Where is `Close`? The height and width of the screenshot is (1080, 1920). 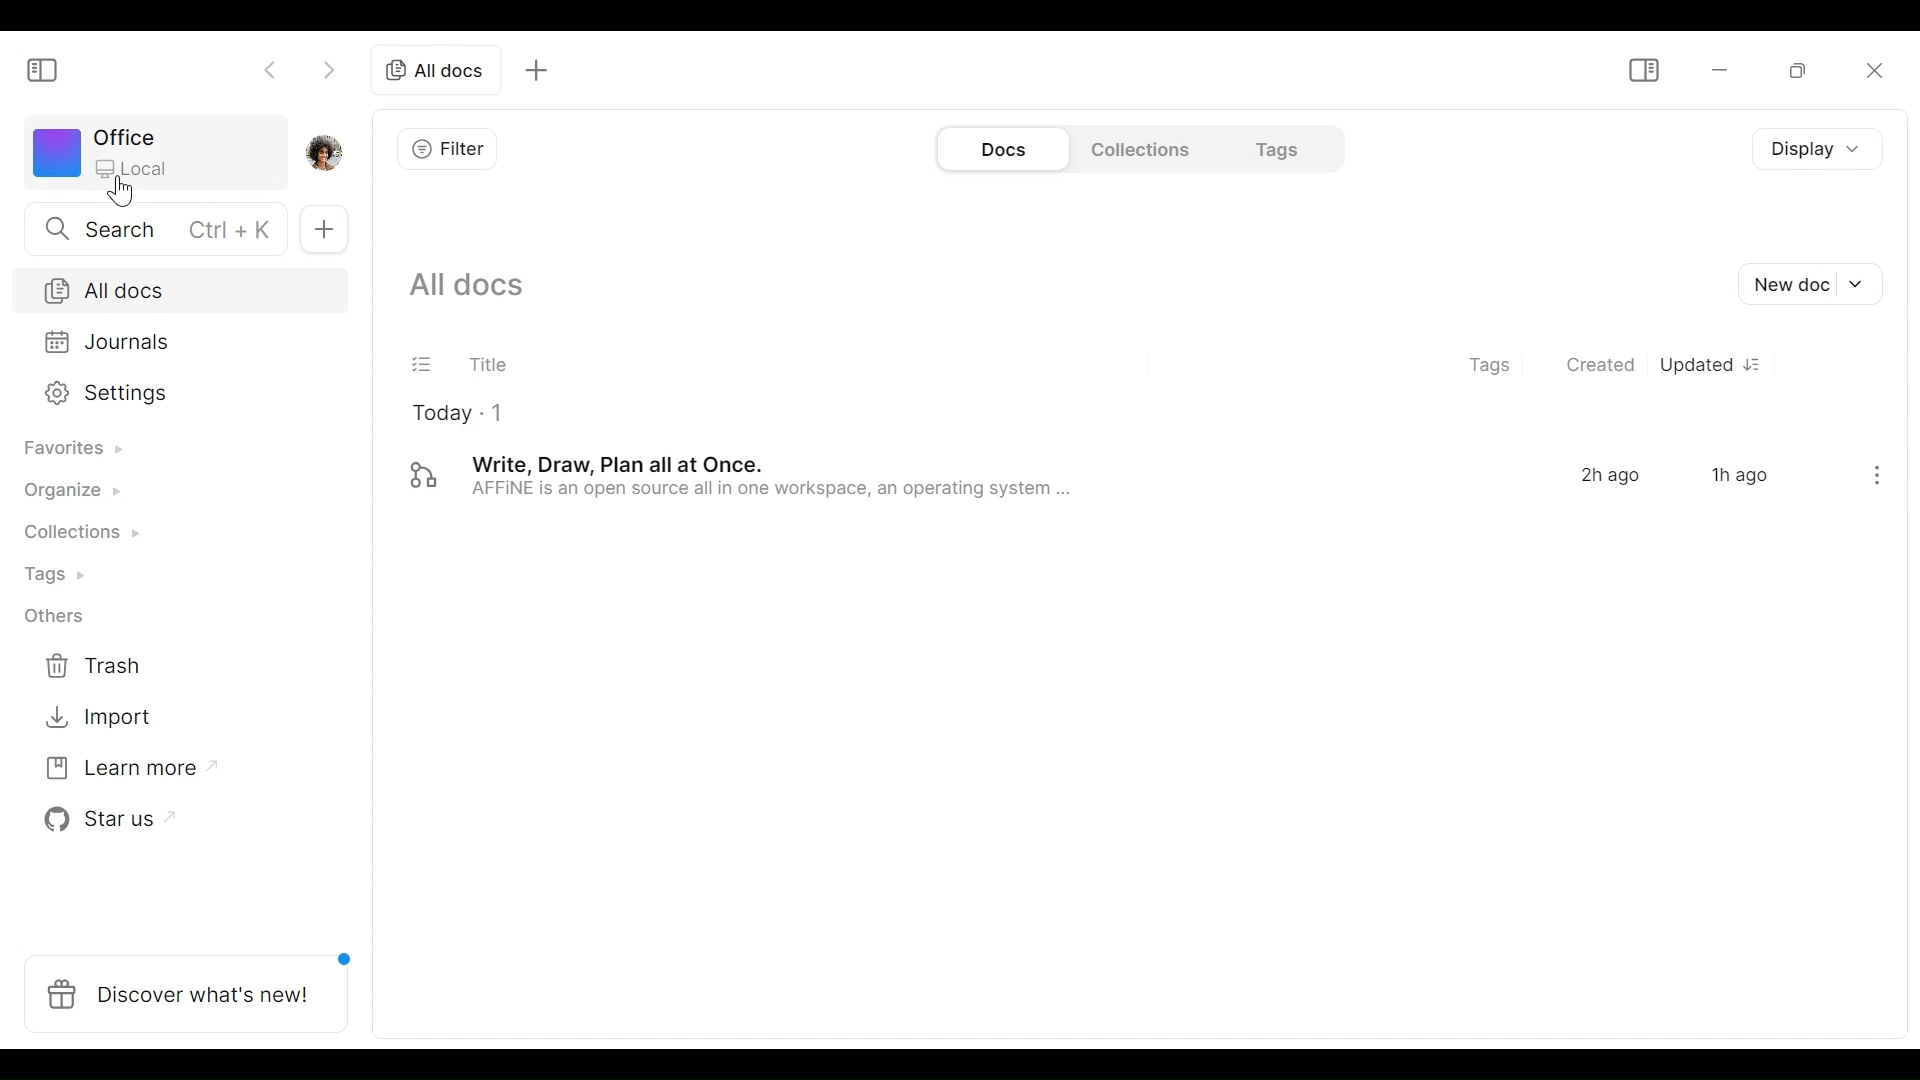 Close is located at coordinates (1874, 69).